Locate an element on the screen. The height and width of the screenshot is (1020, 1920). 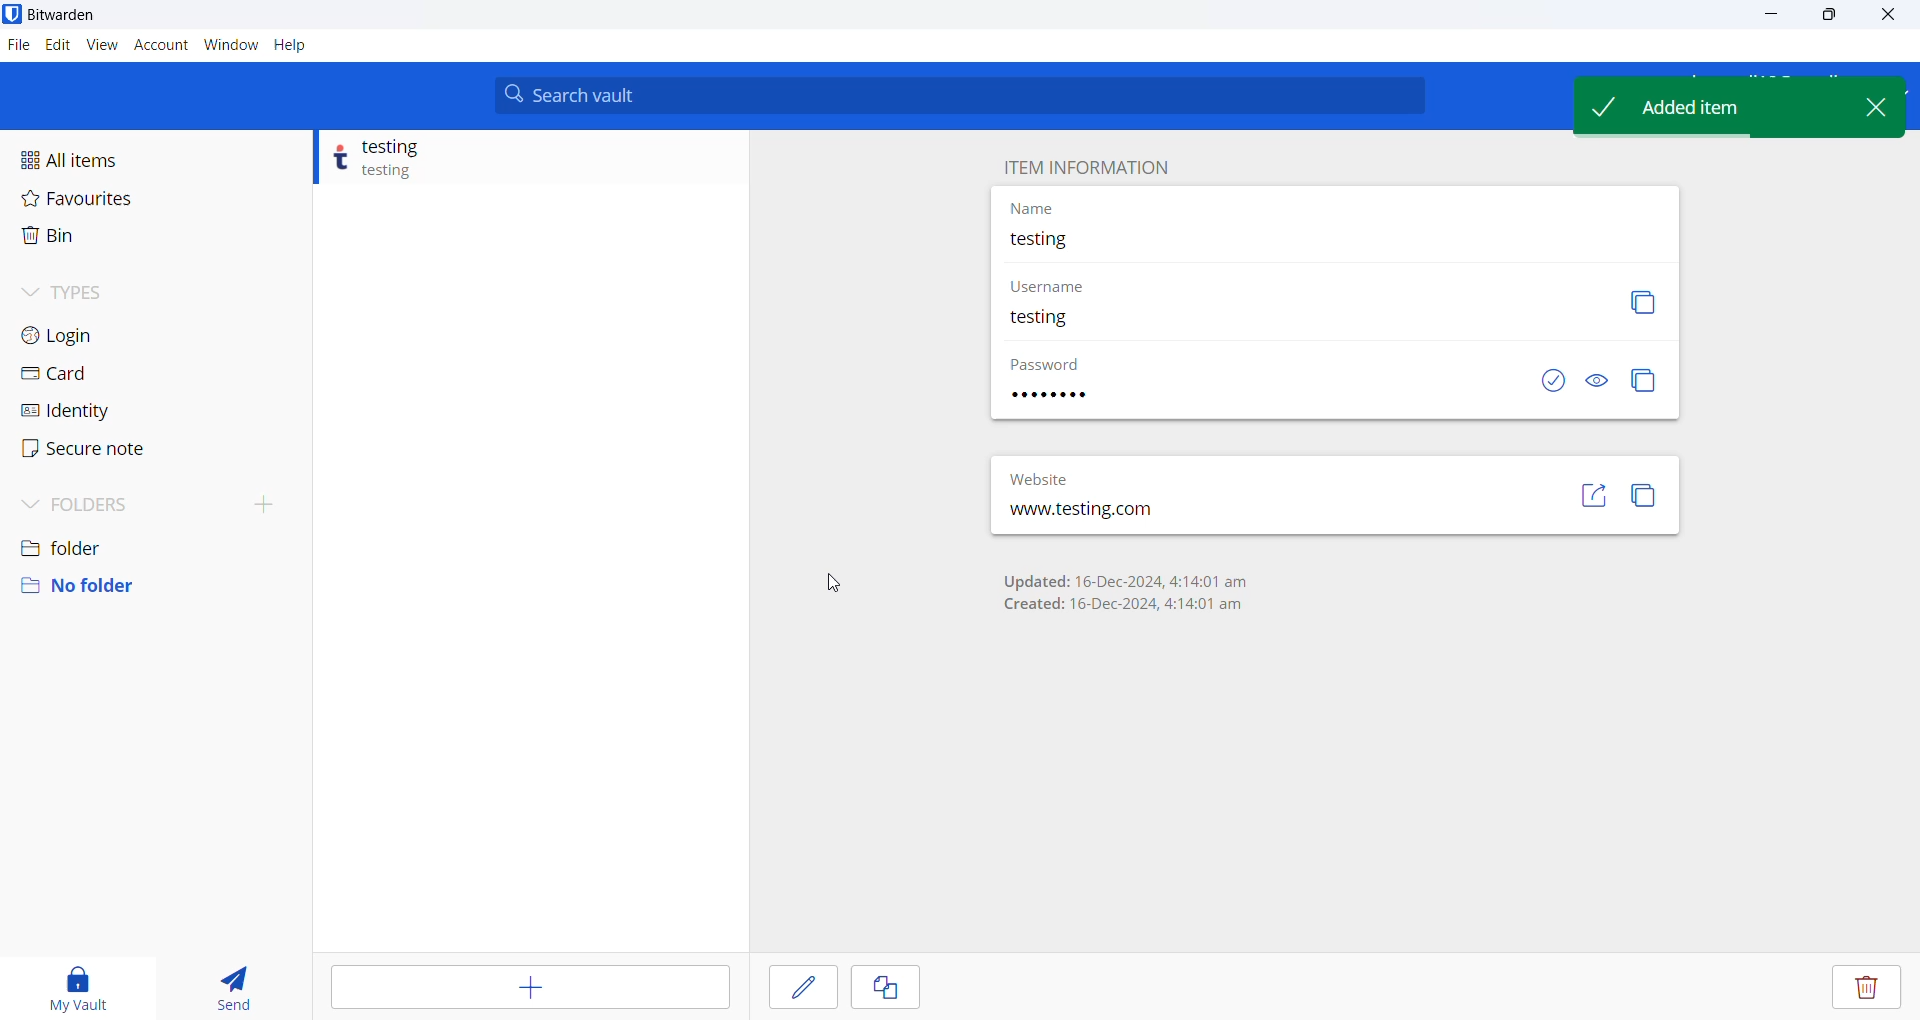
account is located at coordinates (159, 46).